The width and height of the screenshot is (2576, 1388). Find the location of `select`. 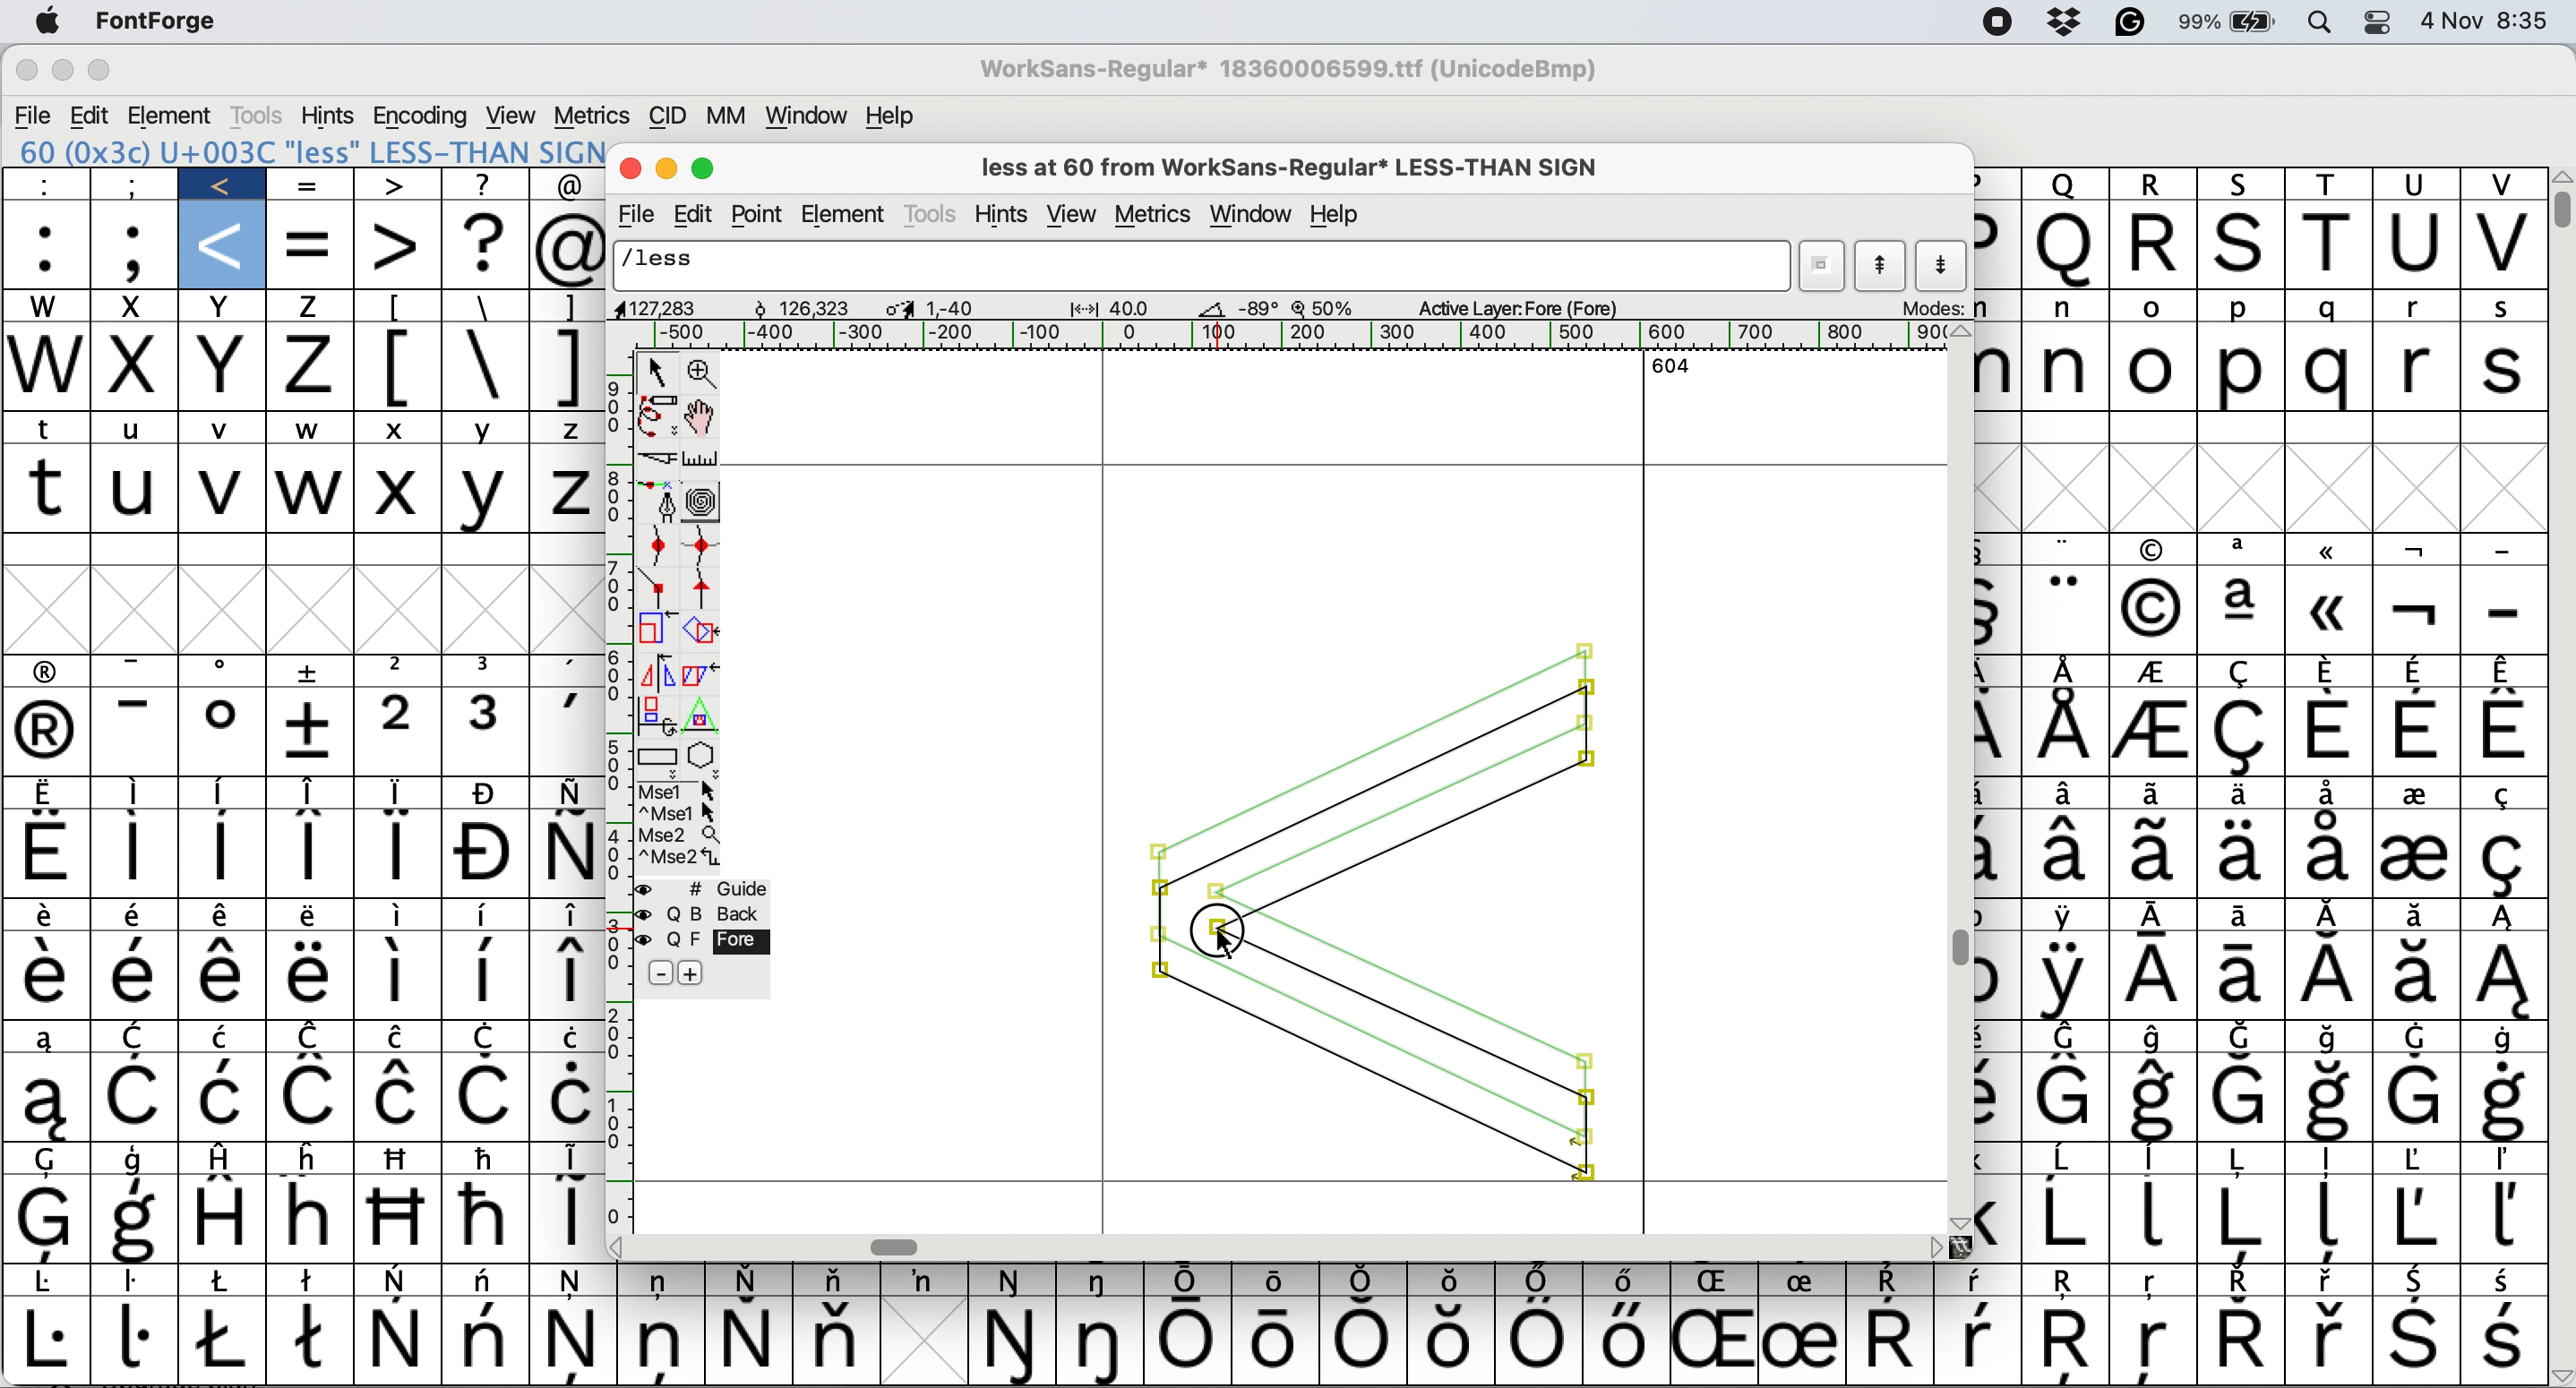

select is located at coordinates (655, 375).